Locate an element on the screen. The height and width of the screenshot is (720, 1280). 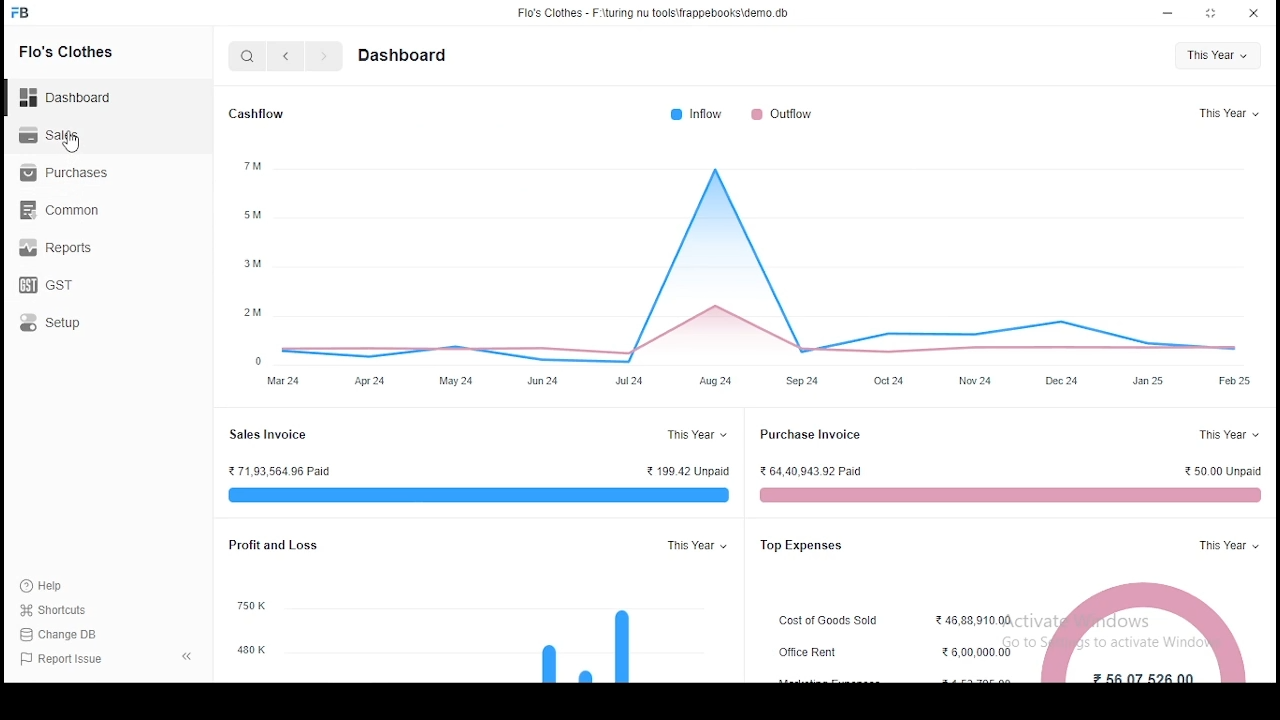
56,07,526.00 is located at coordinates (1143, 677).